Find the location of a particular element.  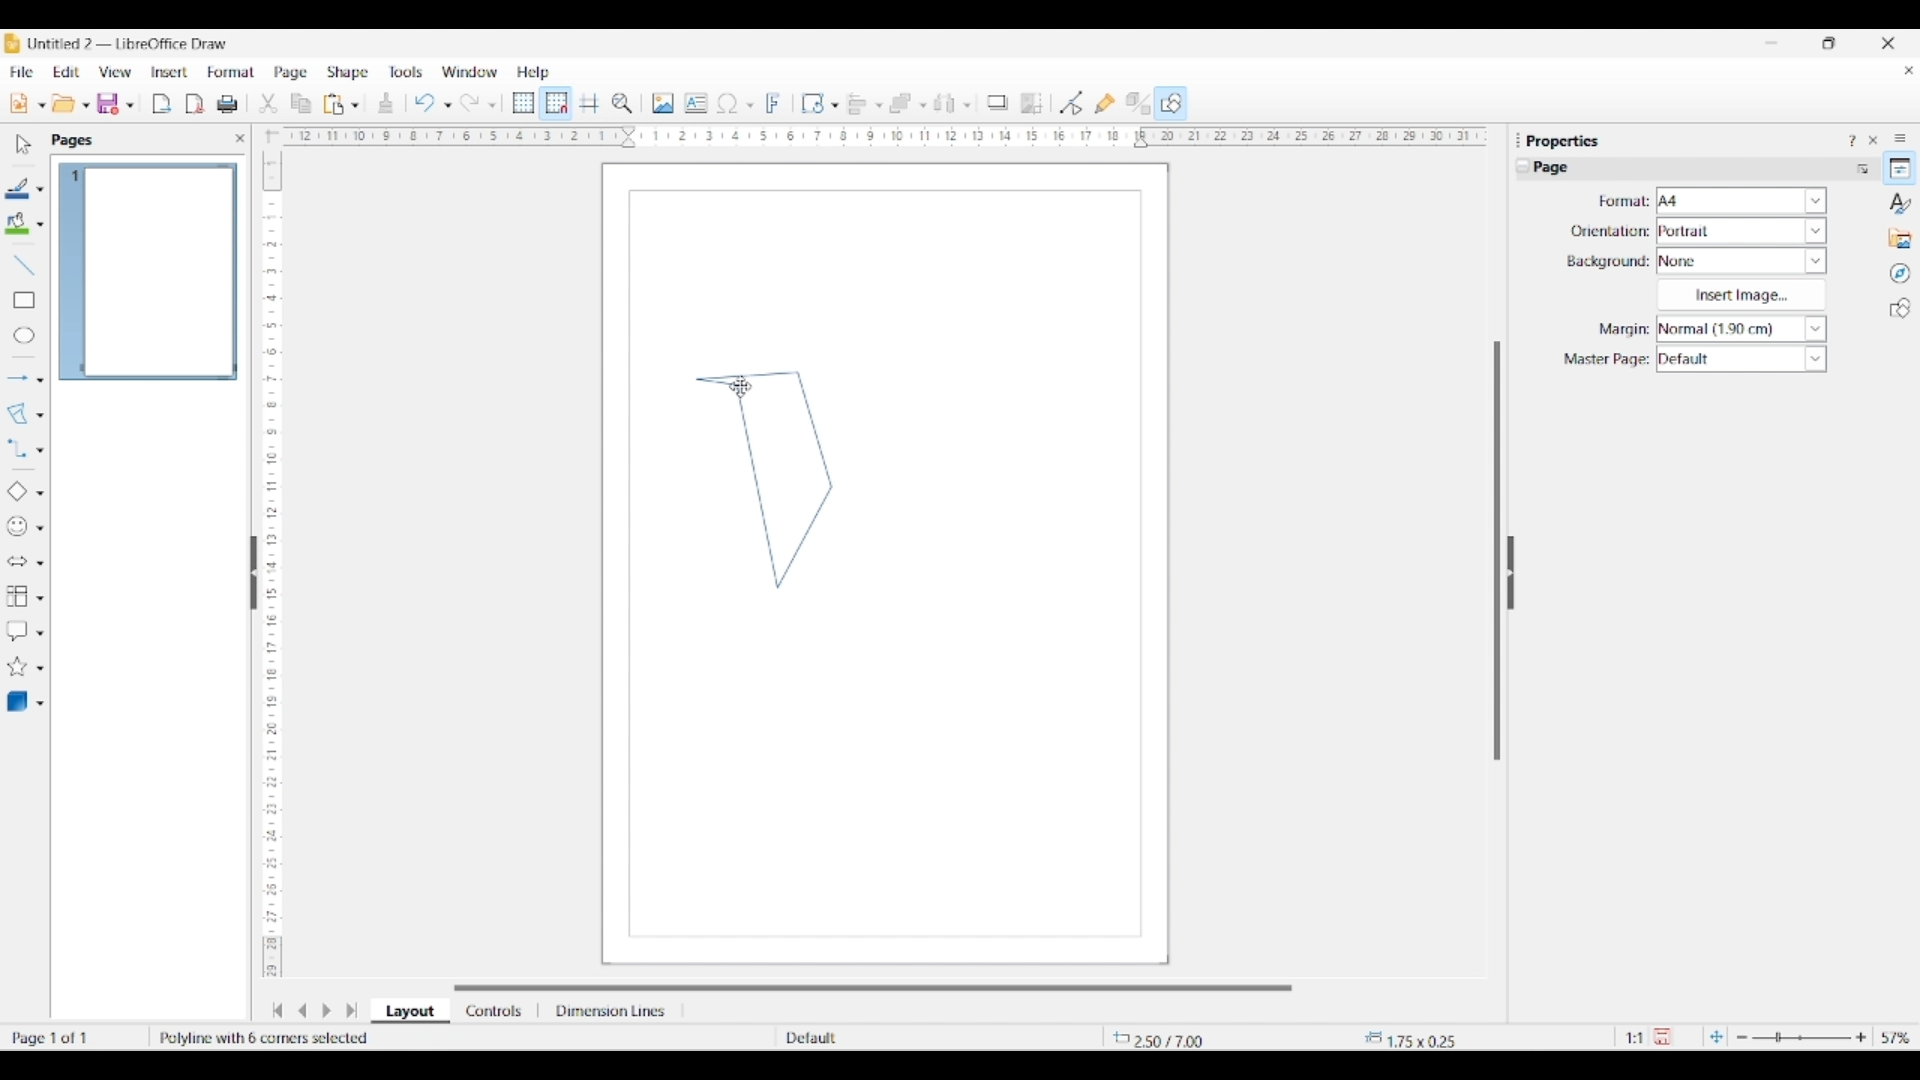

Project and software name is located at coordinates (129, 43).